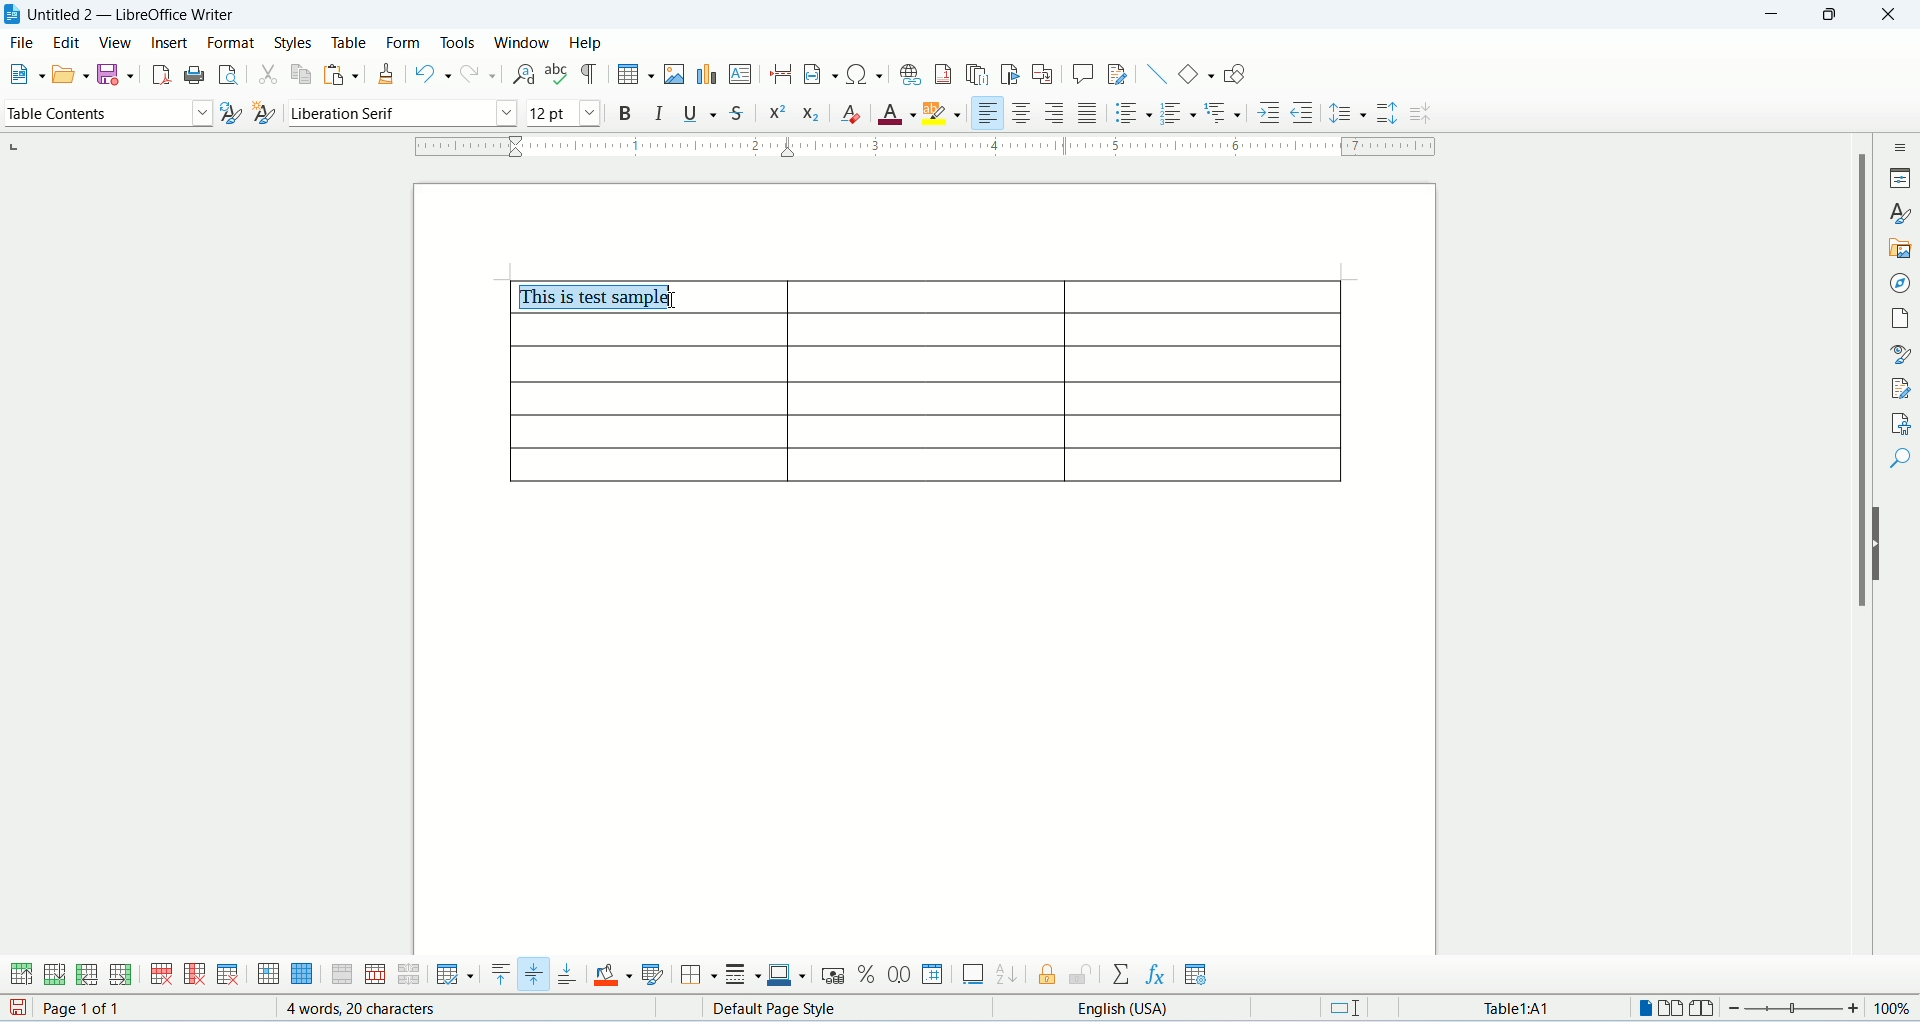 The image size is (1920, 1022). I want to click on unordered list, so click(1134, 112).